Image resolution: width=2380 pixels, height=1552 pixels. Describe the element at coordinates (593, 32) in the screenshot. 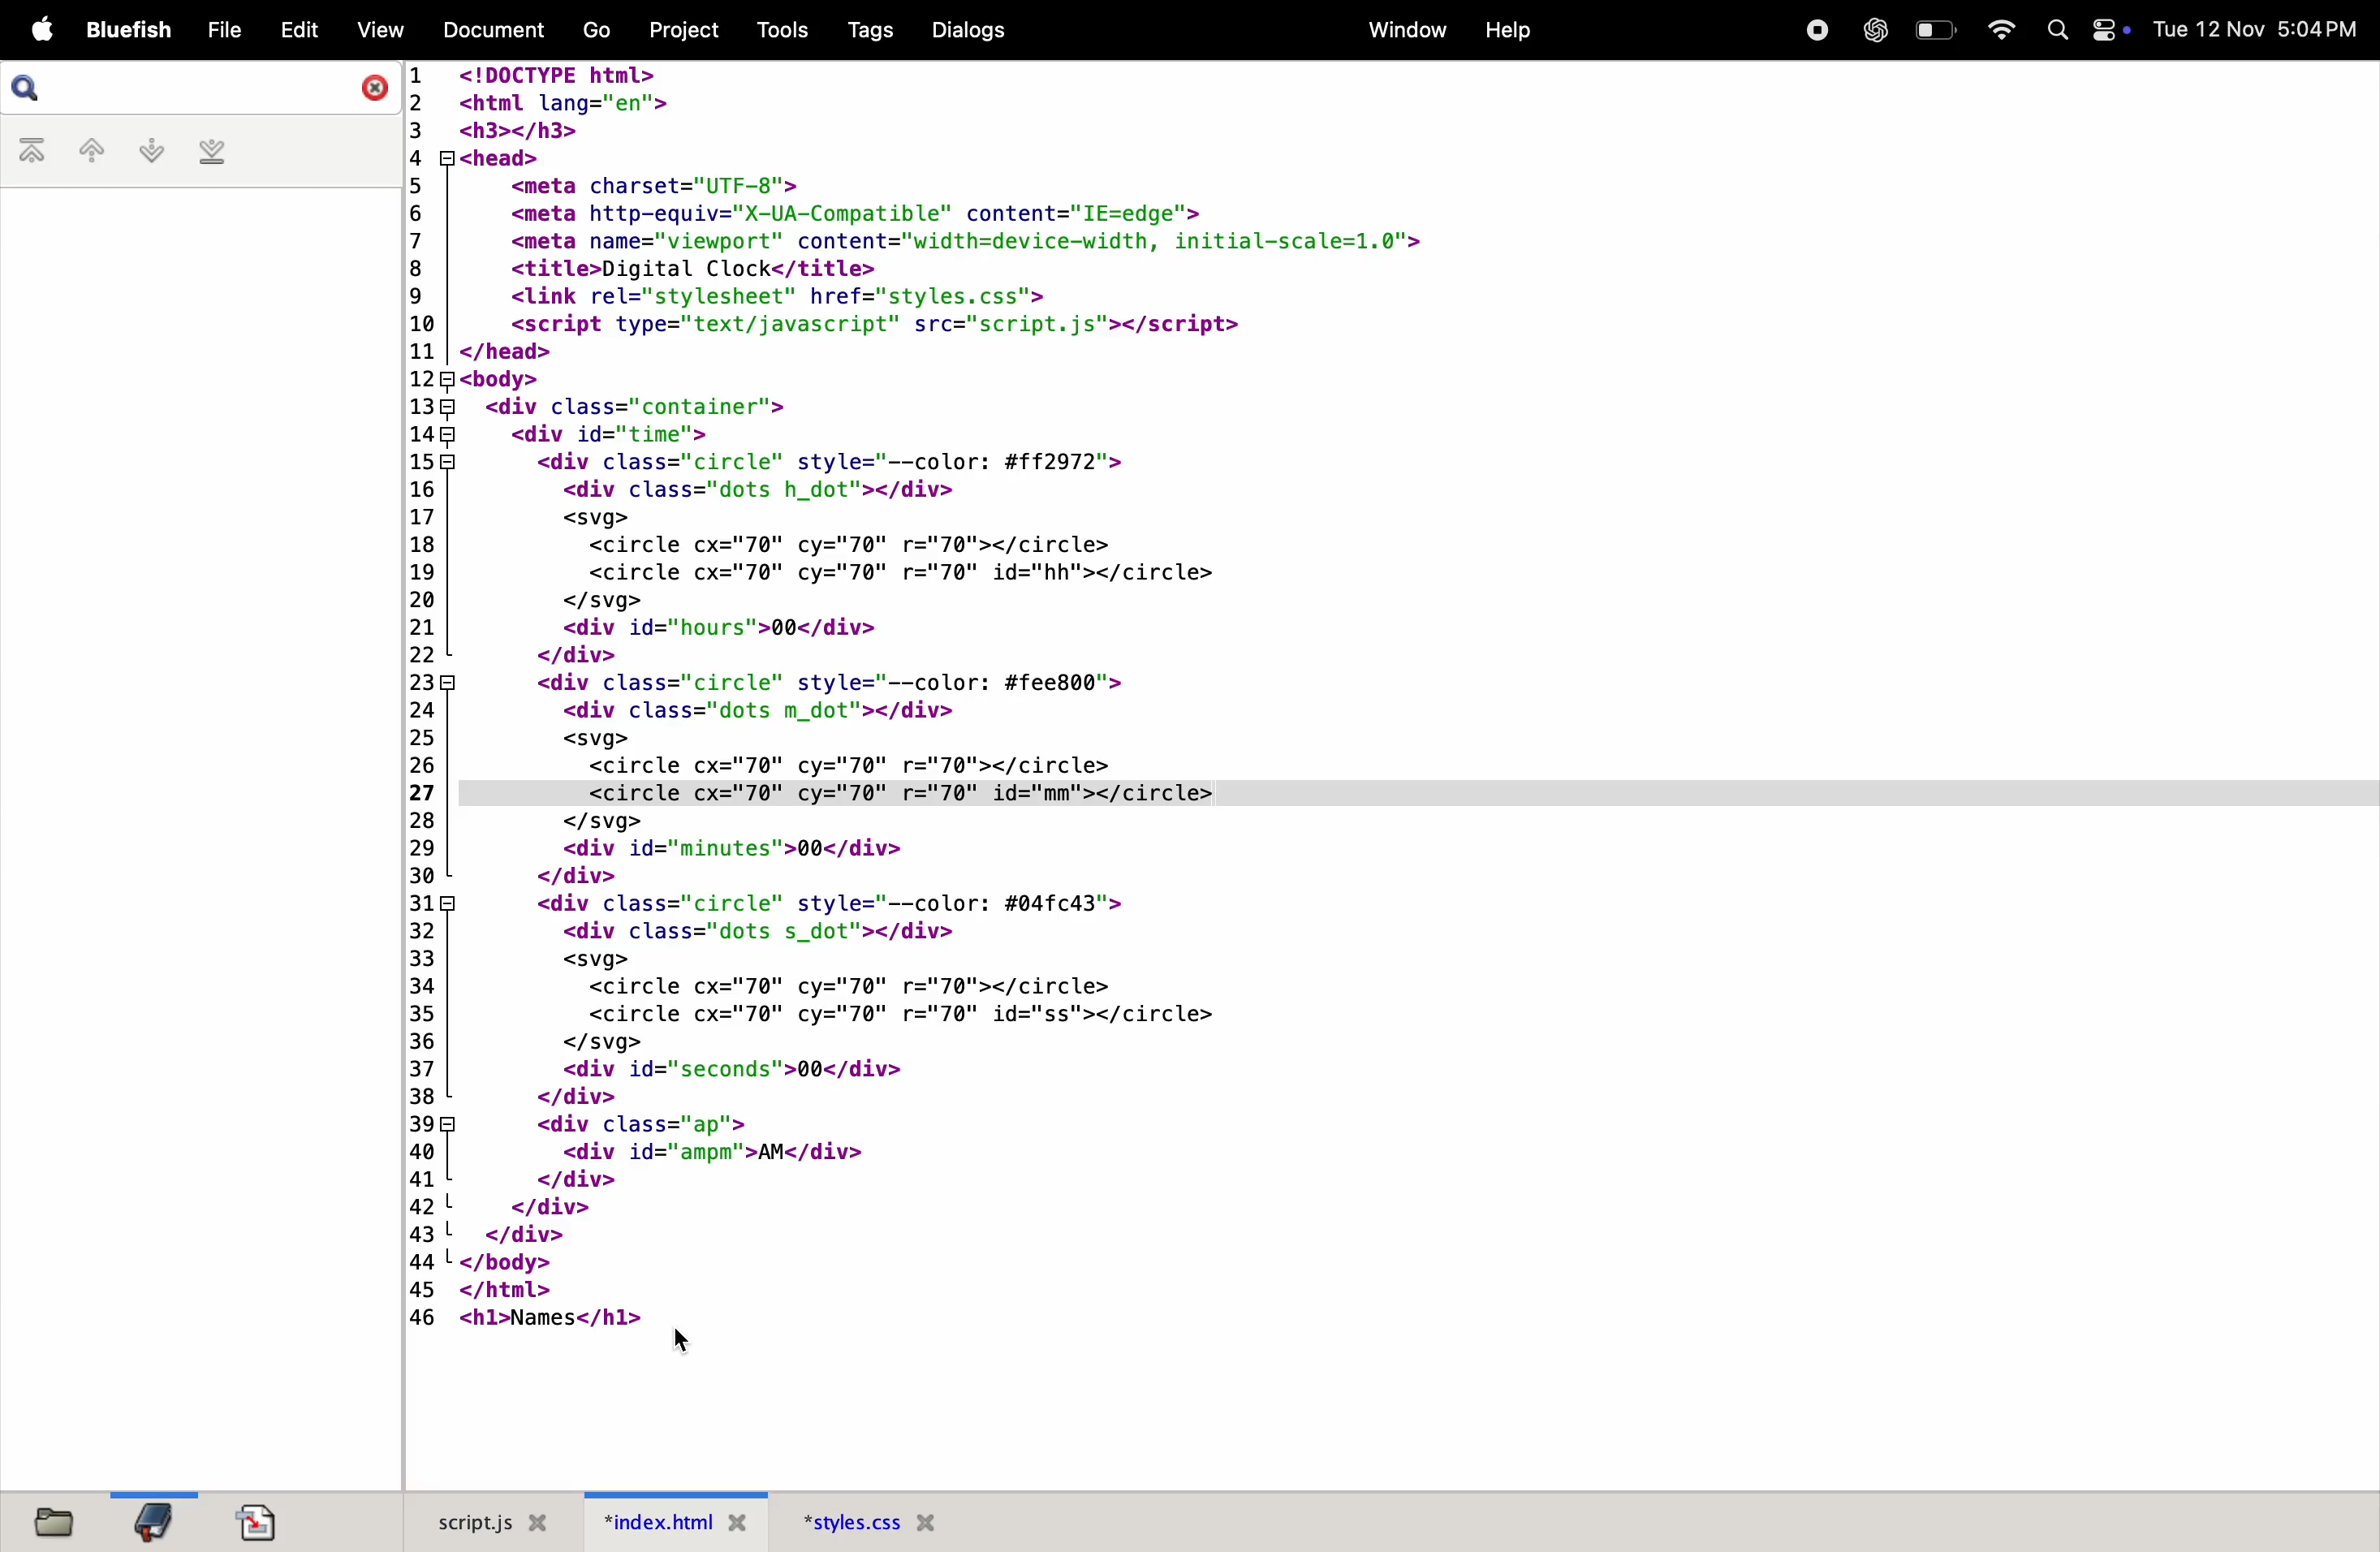

I see `go` at that location.